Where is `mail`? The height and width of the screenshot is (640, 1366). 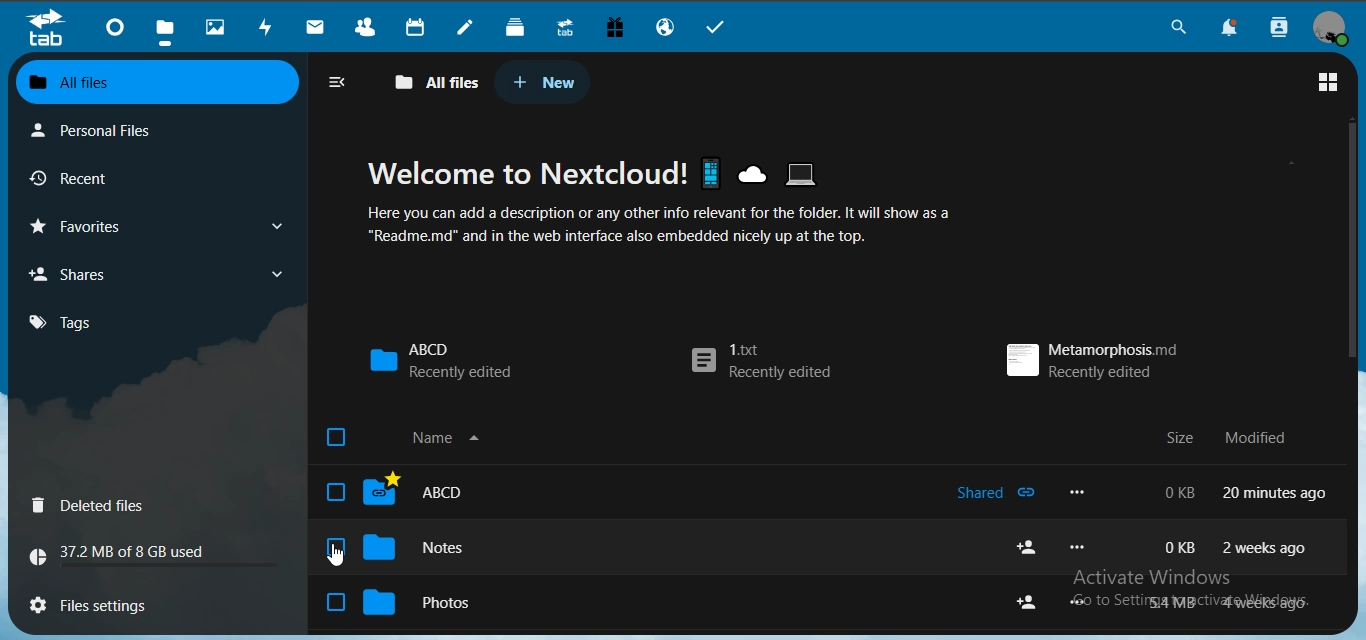
mail is located at coordinates (318, 26).